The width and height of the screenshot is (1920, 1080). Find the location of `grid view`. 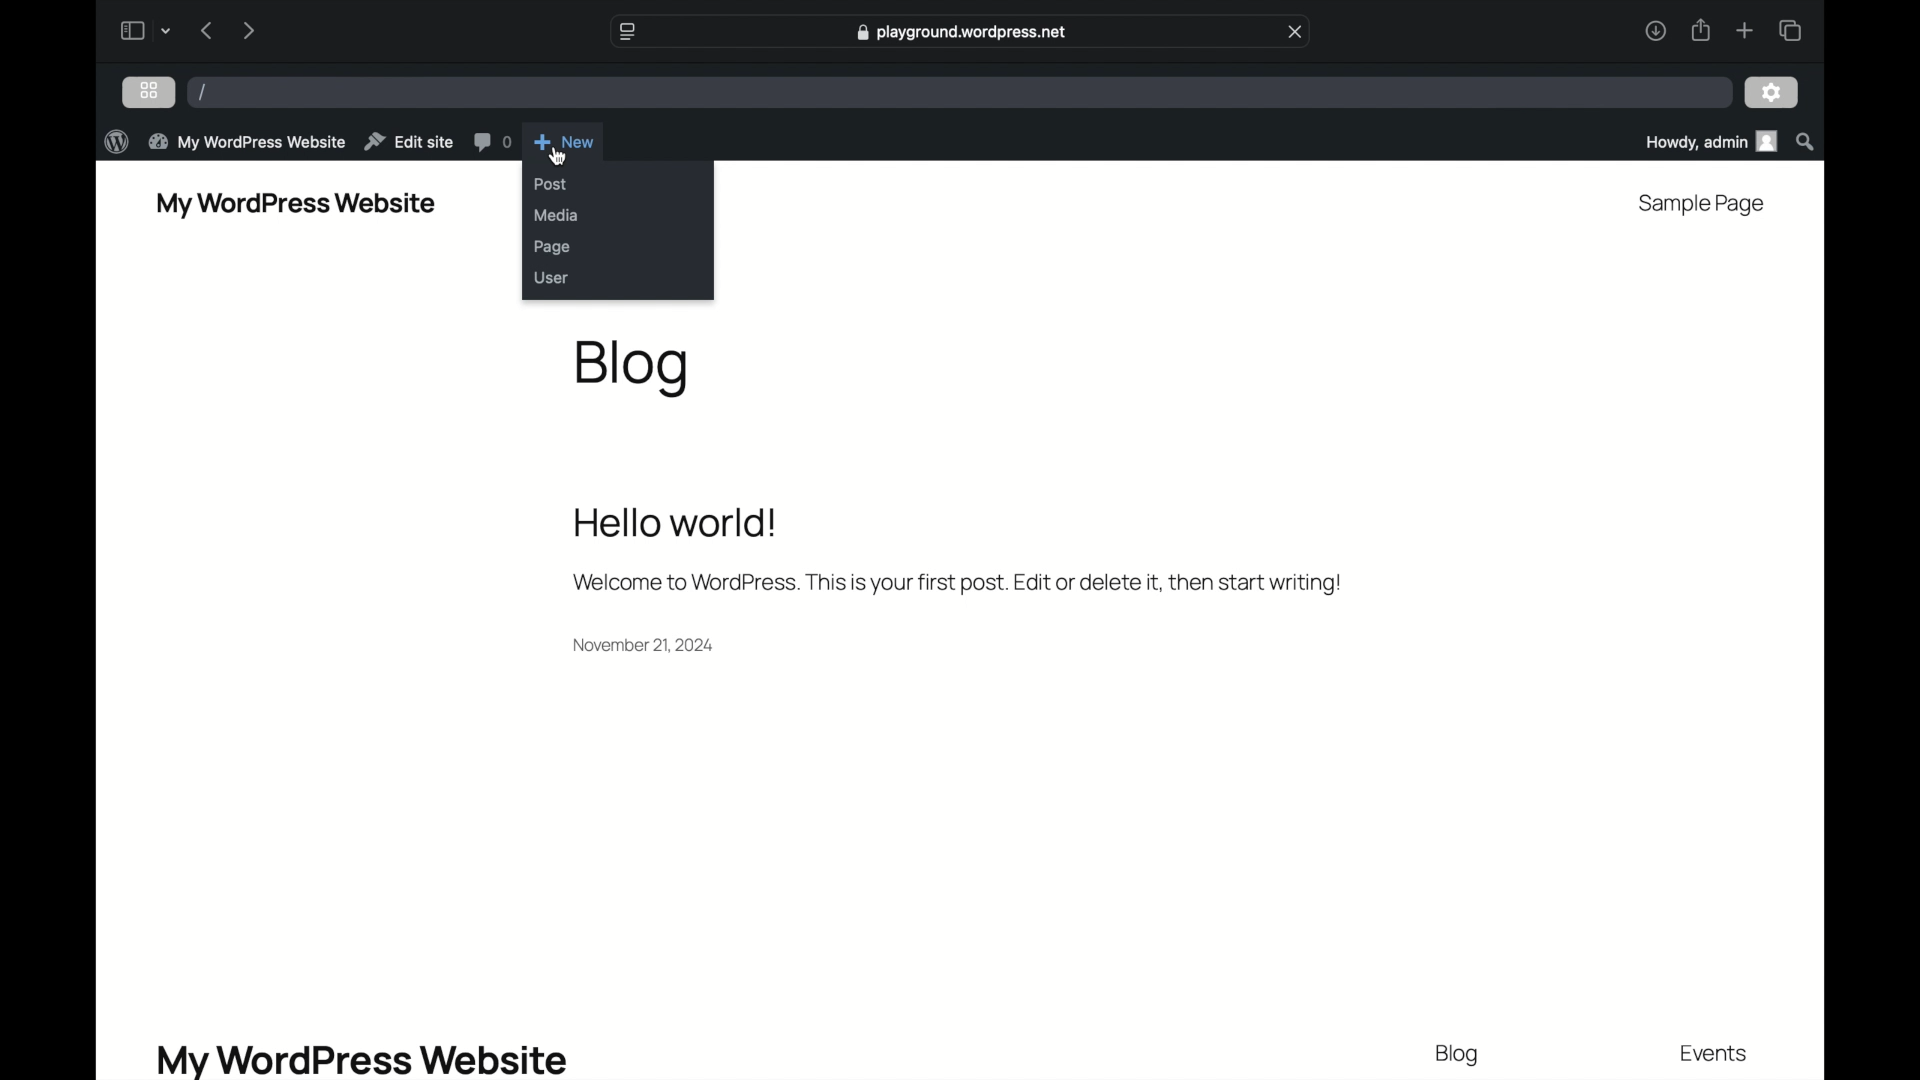

grid view is located at coordinates (149, 90).